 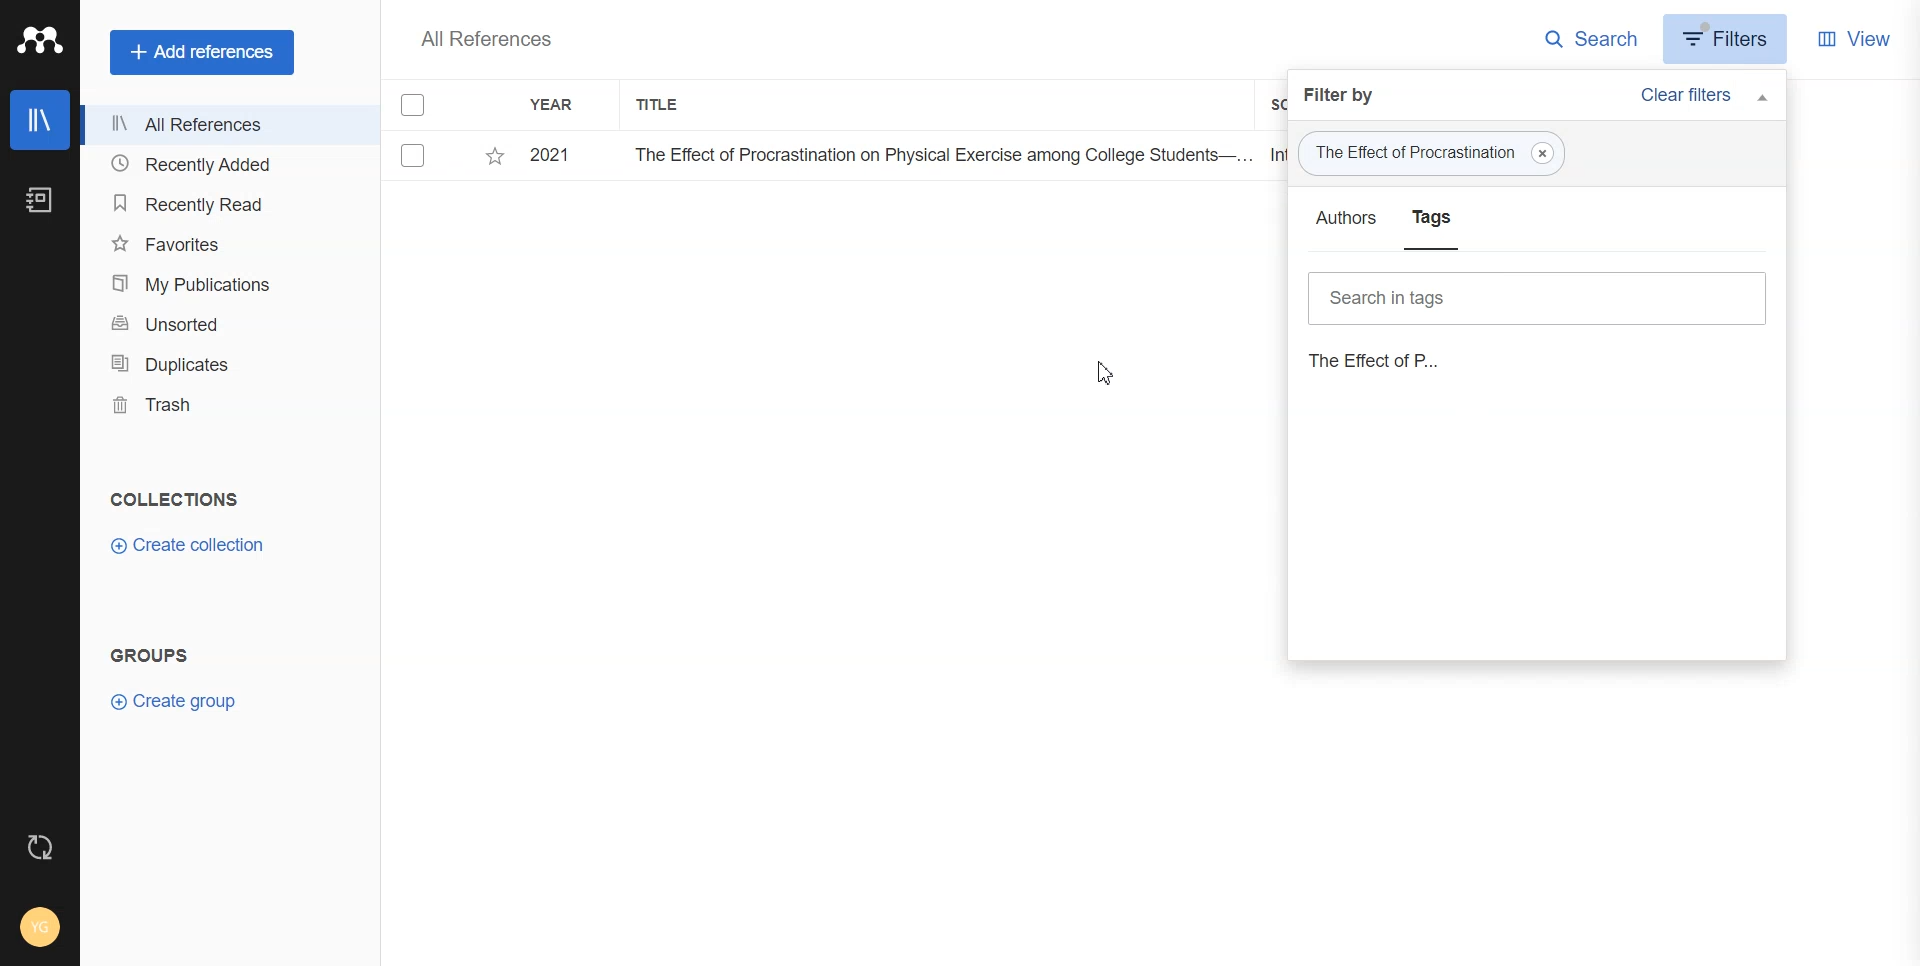 What do you see at coordinates (1857, 37) in the screenshot?
I see `View` at bounding box center [1857, 37].